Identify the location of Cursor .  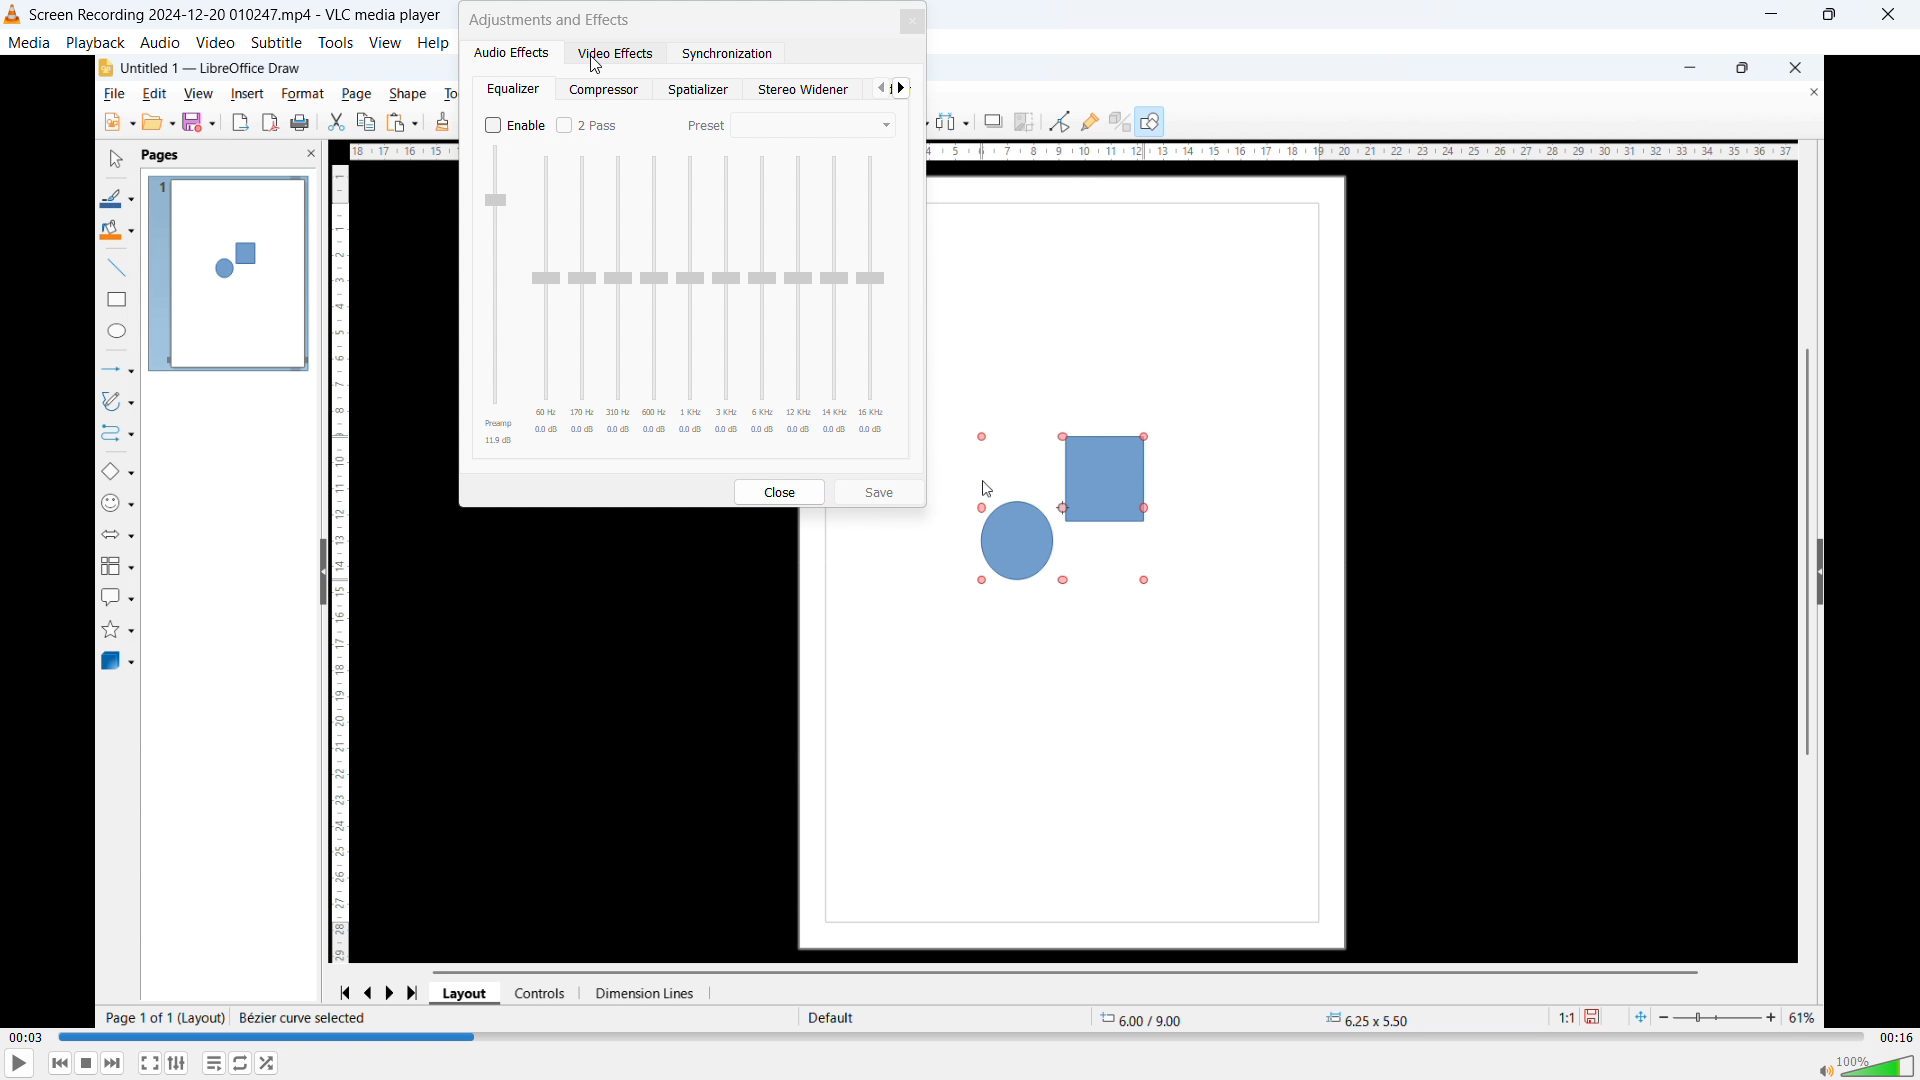
(597, 64).